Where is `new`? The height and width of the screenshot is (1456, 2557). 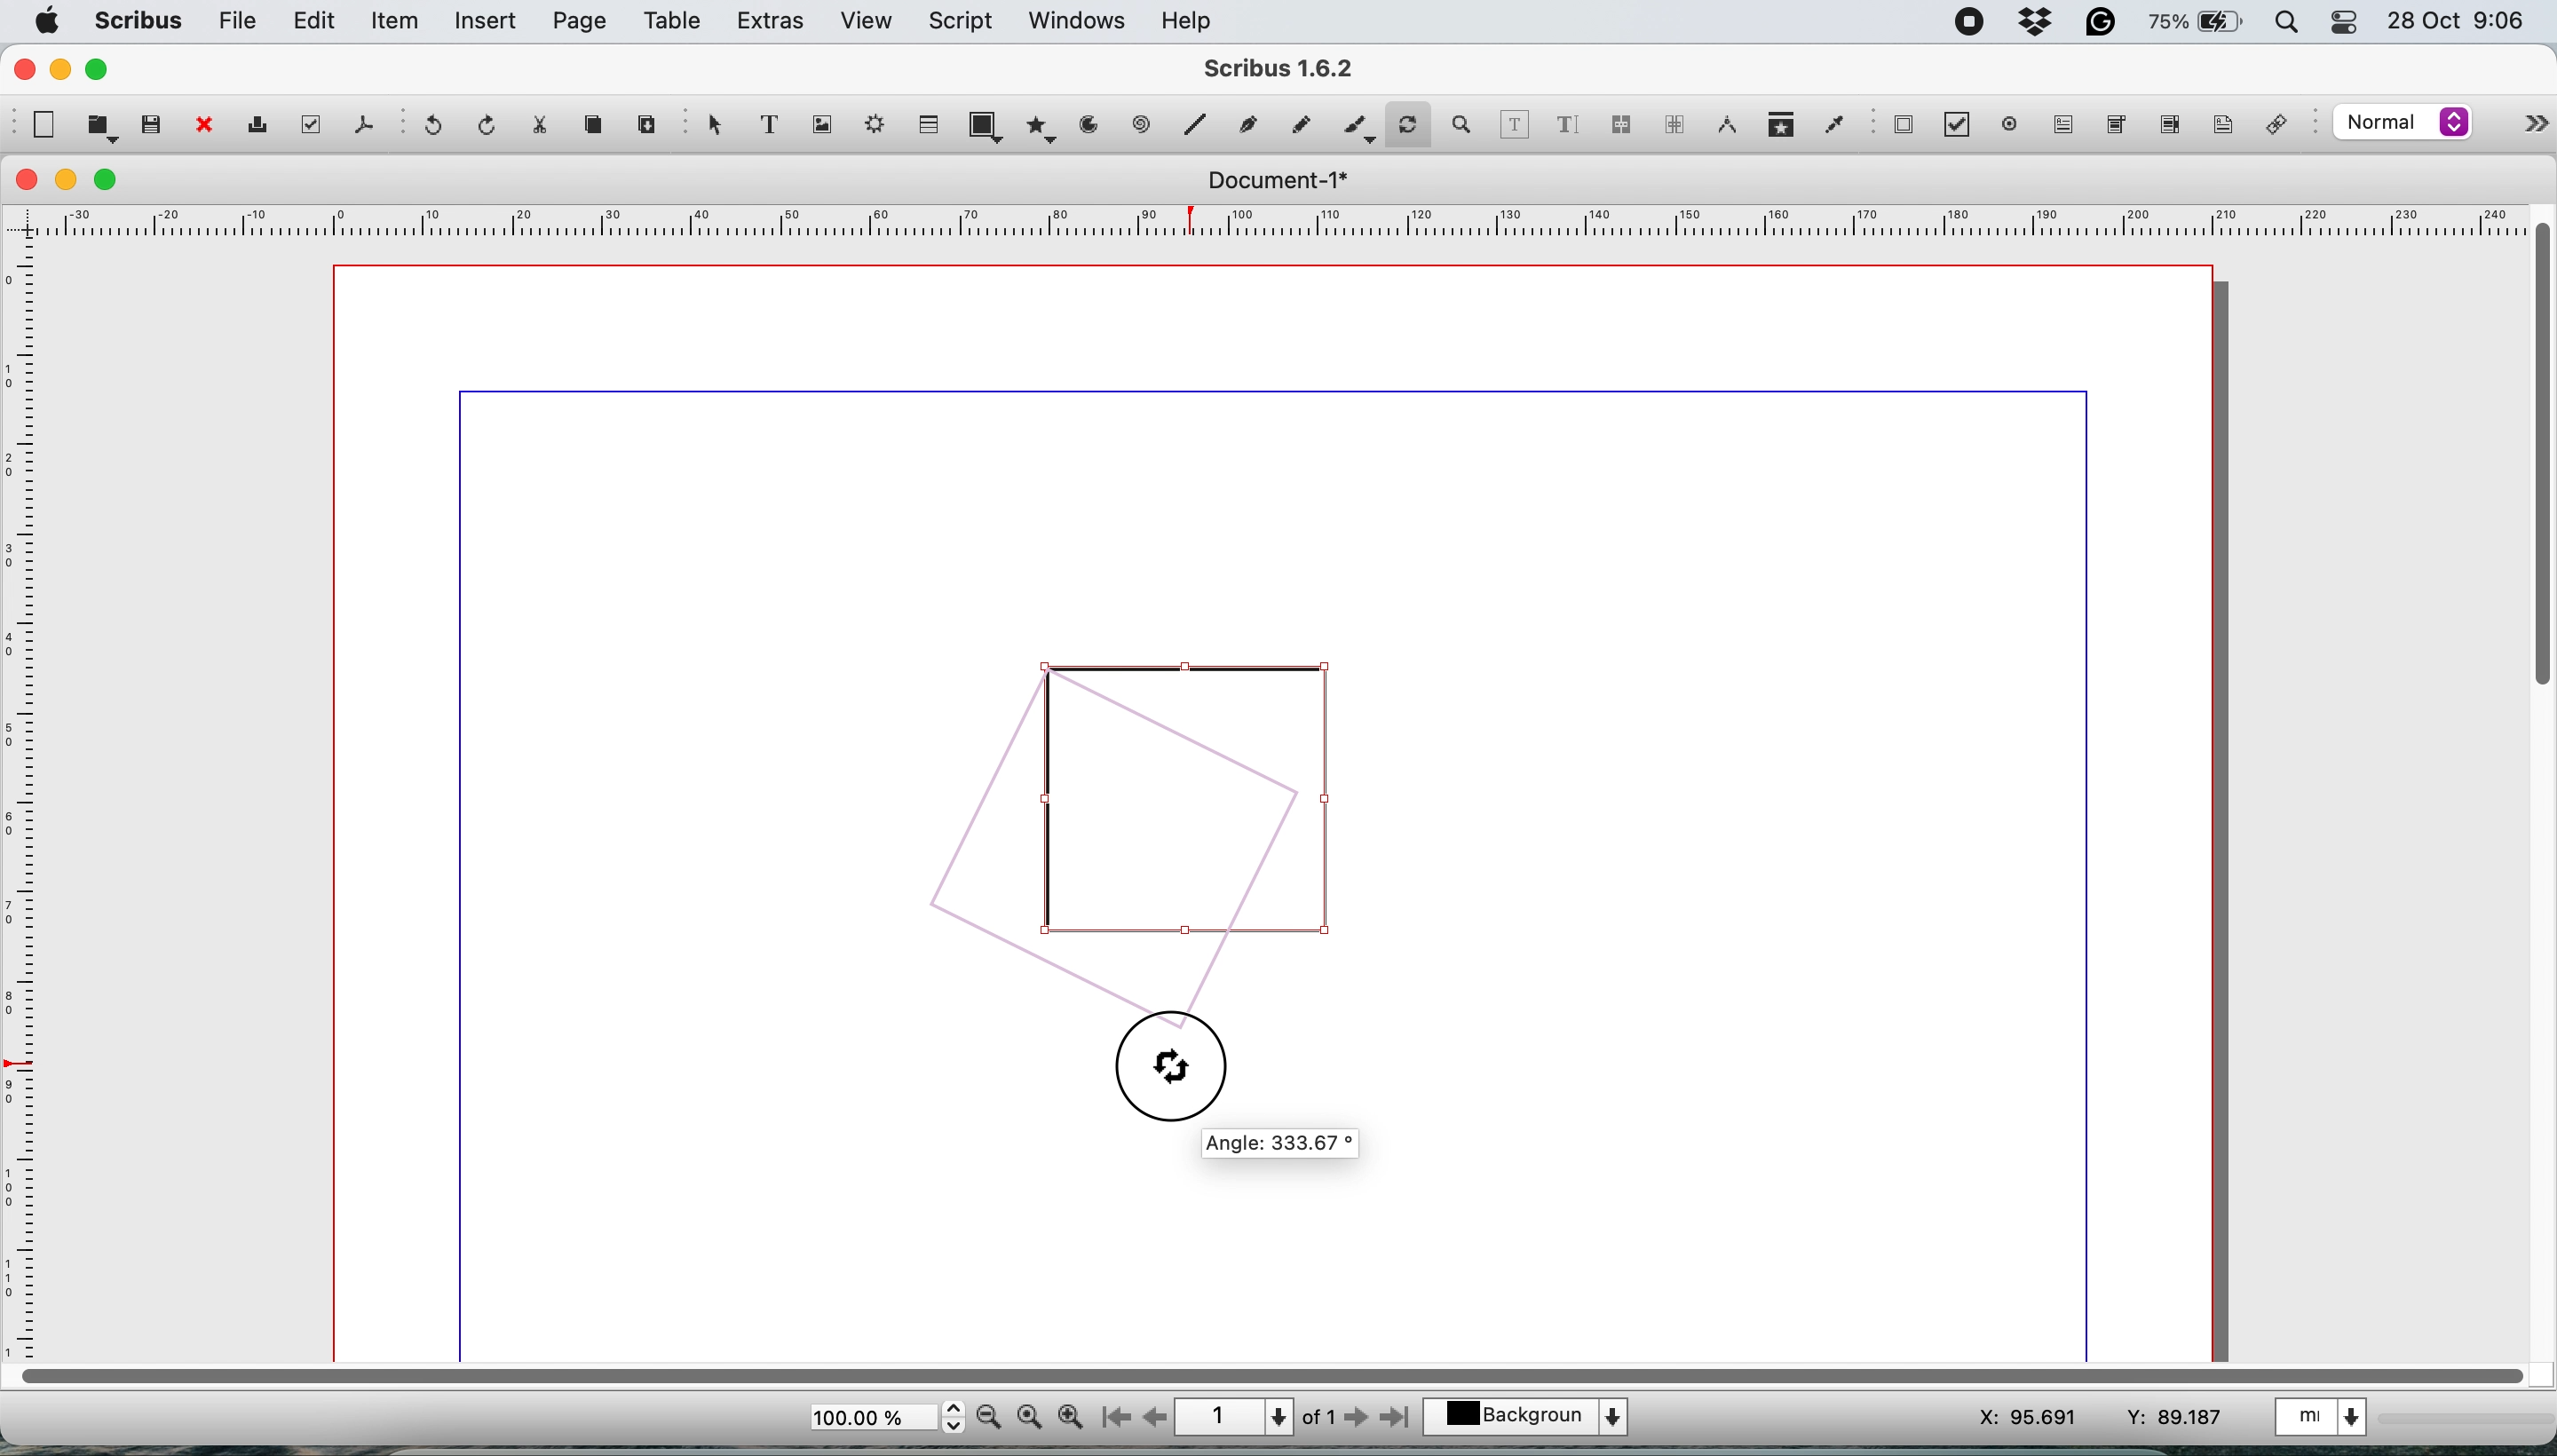 new is located at coordinates (44, 125).